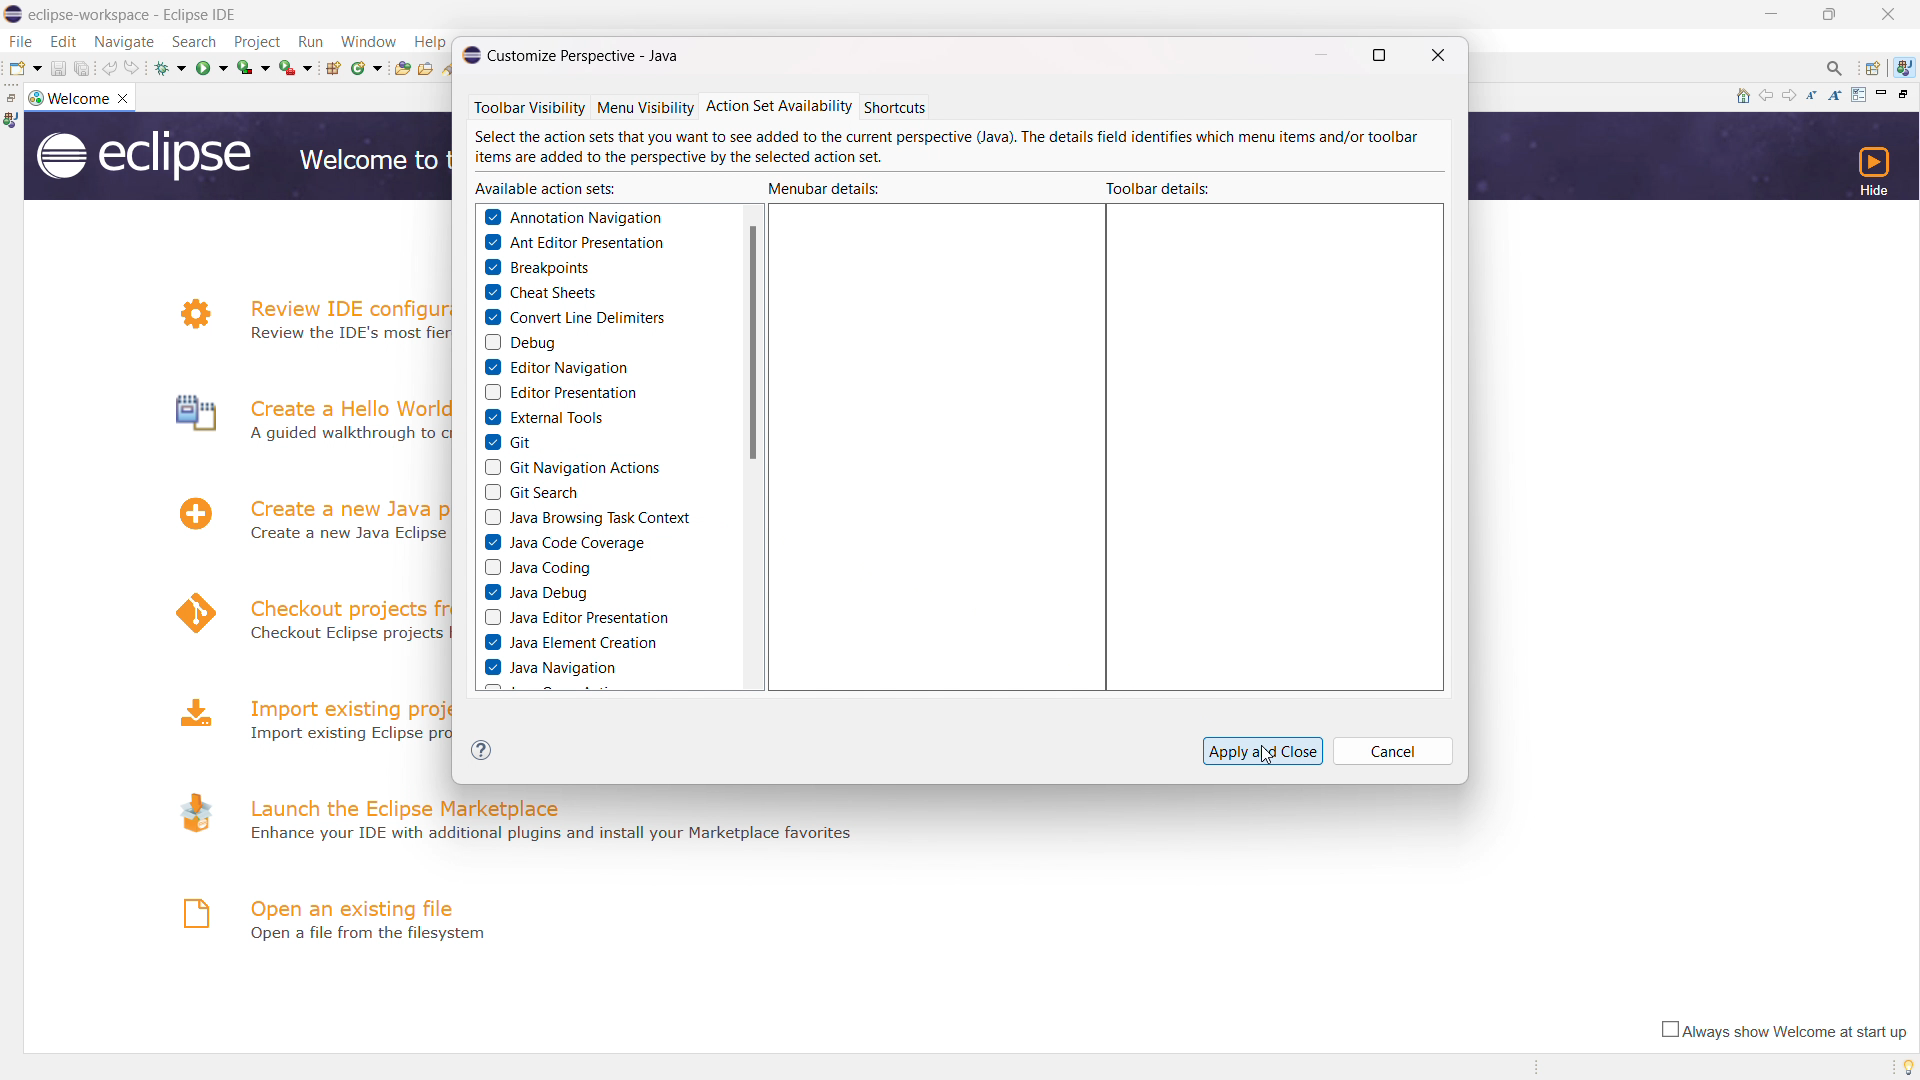  Describe the element at coordinates (1882, 94) in the screenshot. I see `minimize page` at that location.